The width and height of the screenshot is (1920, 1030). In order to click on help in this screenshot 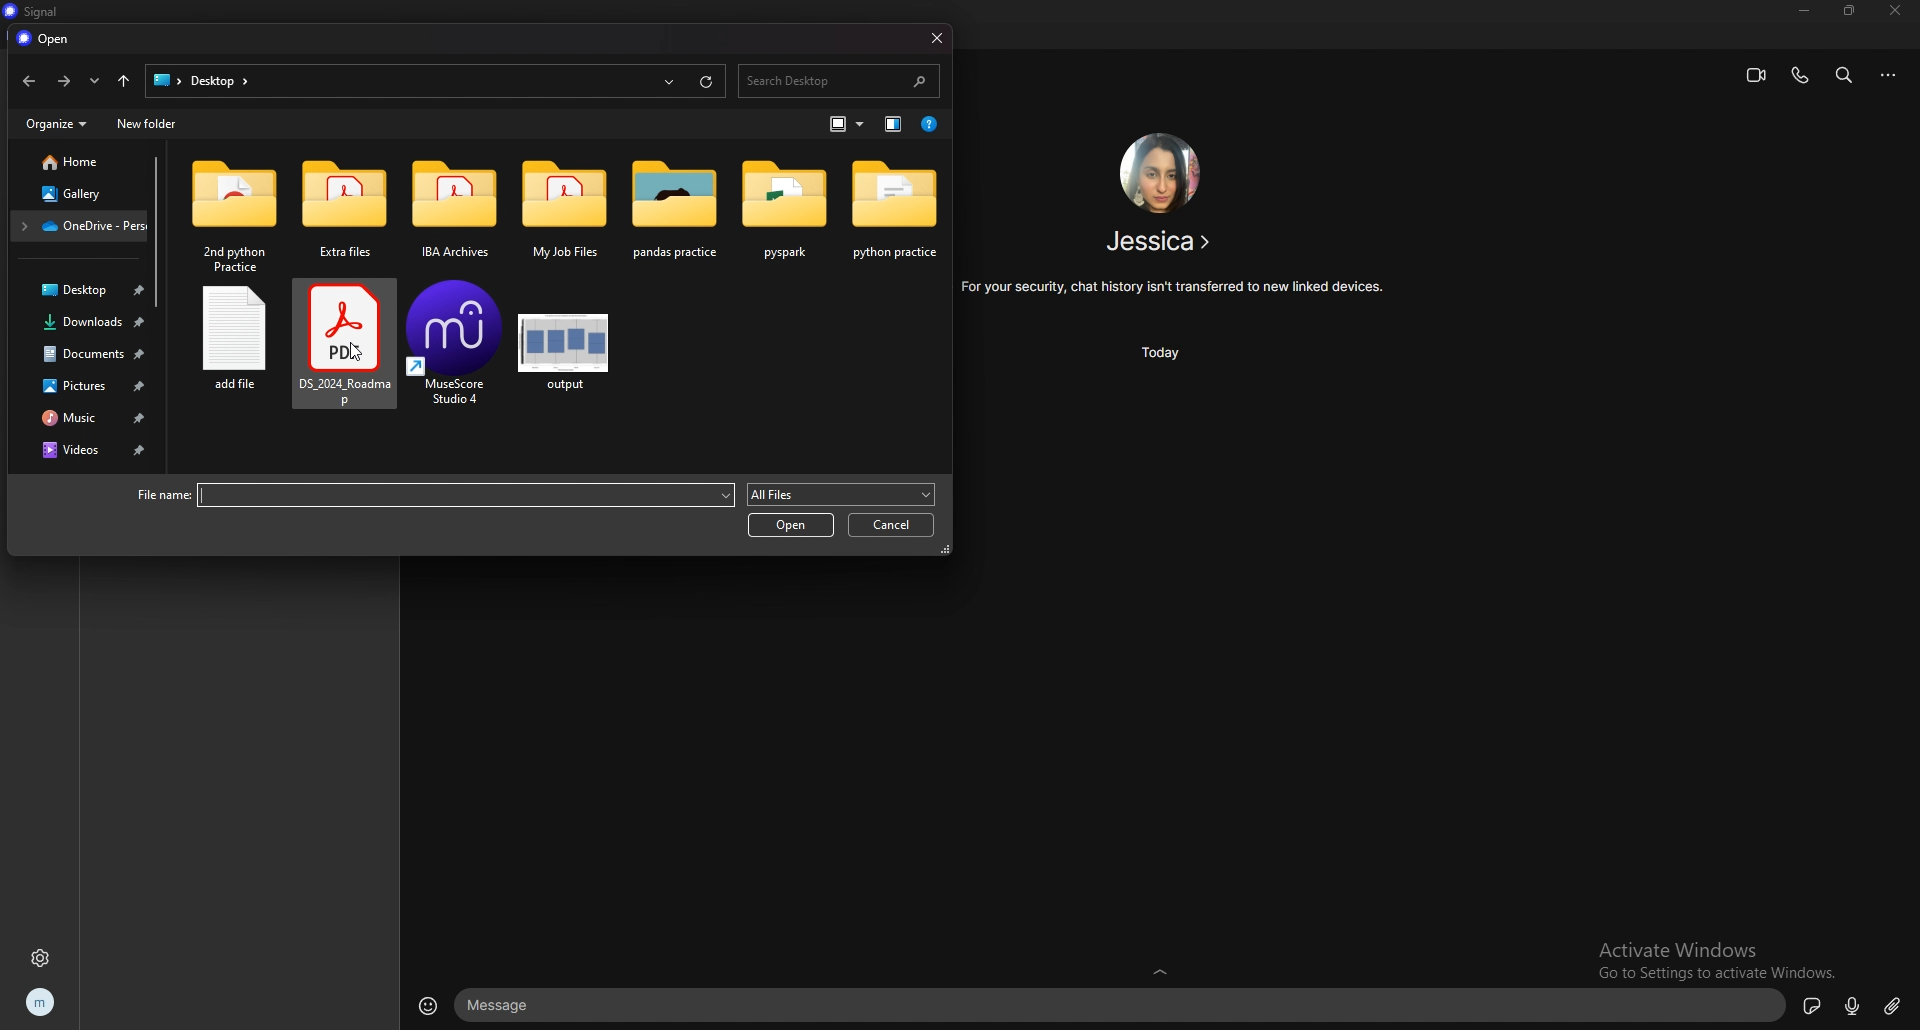, I will do `click(930, 124)`.